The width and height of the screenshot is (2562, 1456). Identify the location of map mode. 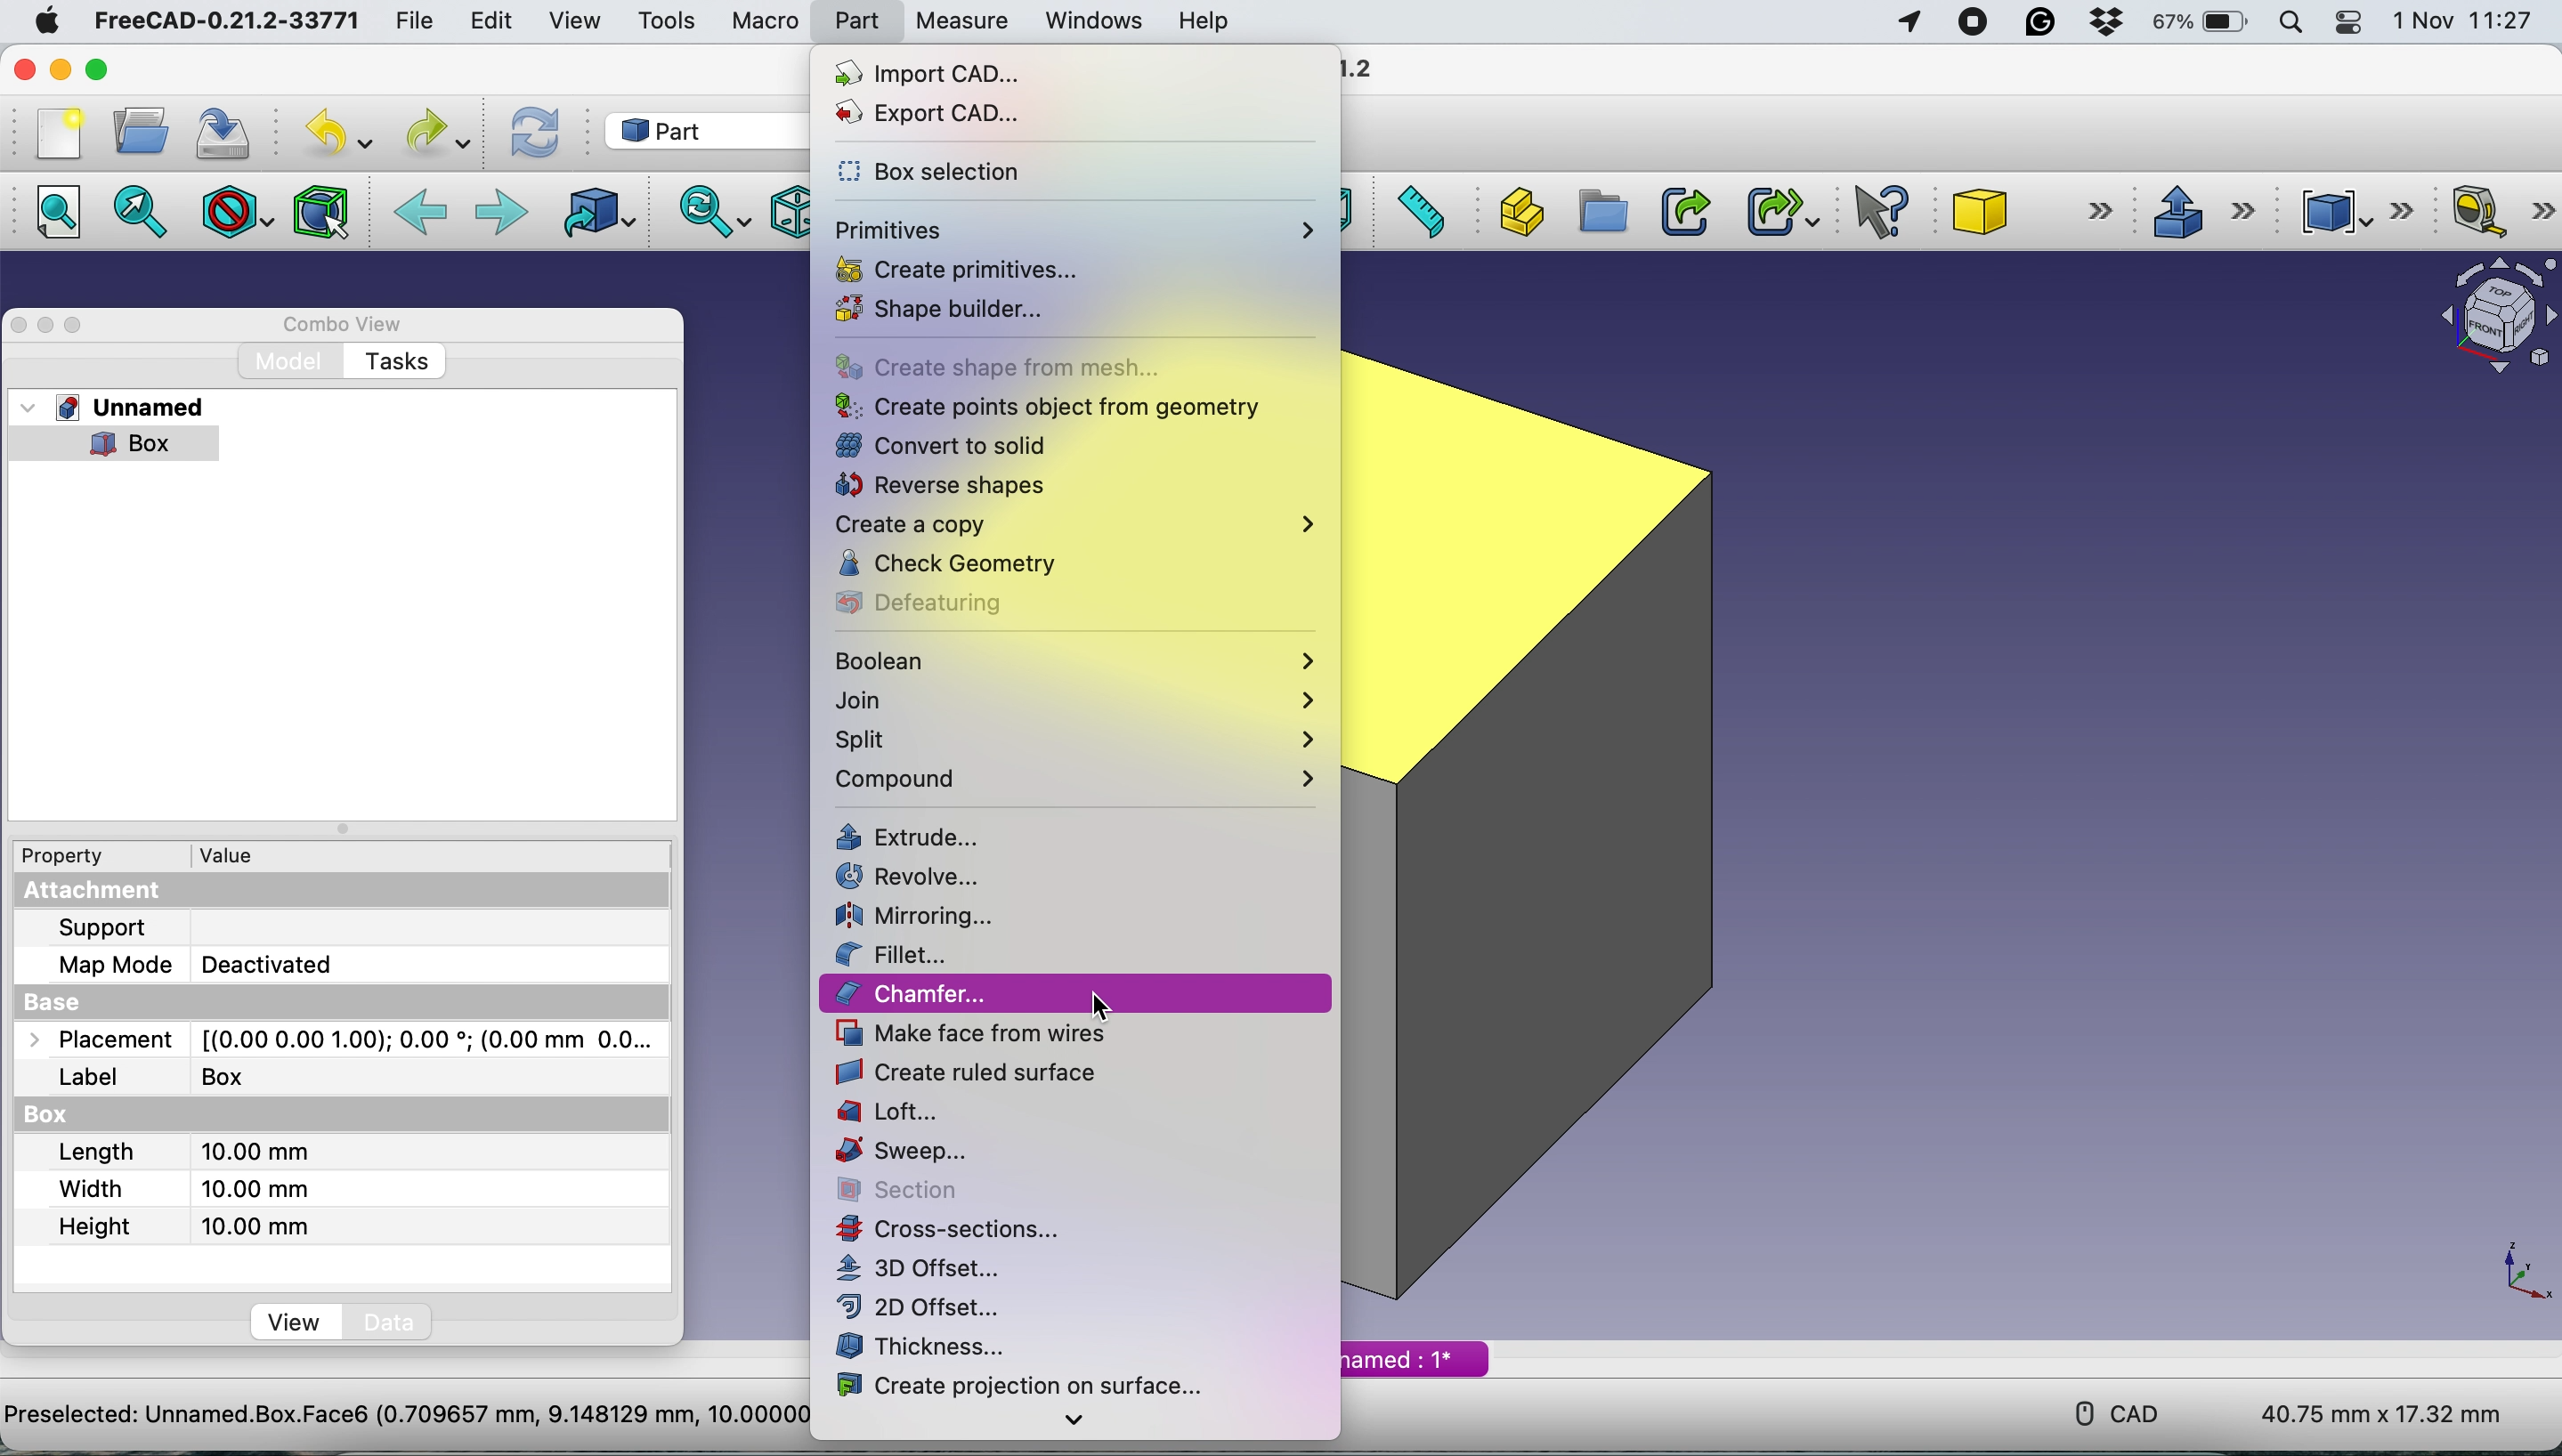
(204, 963).